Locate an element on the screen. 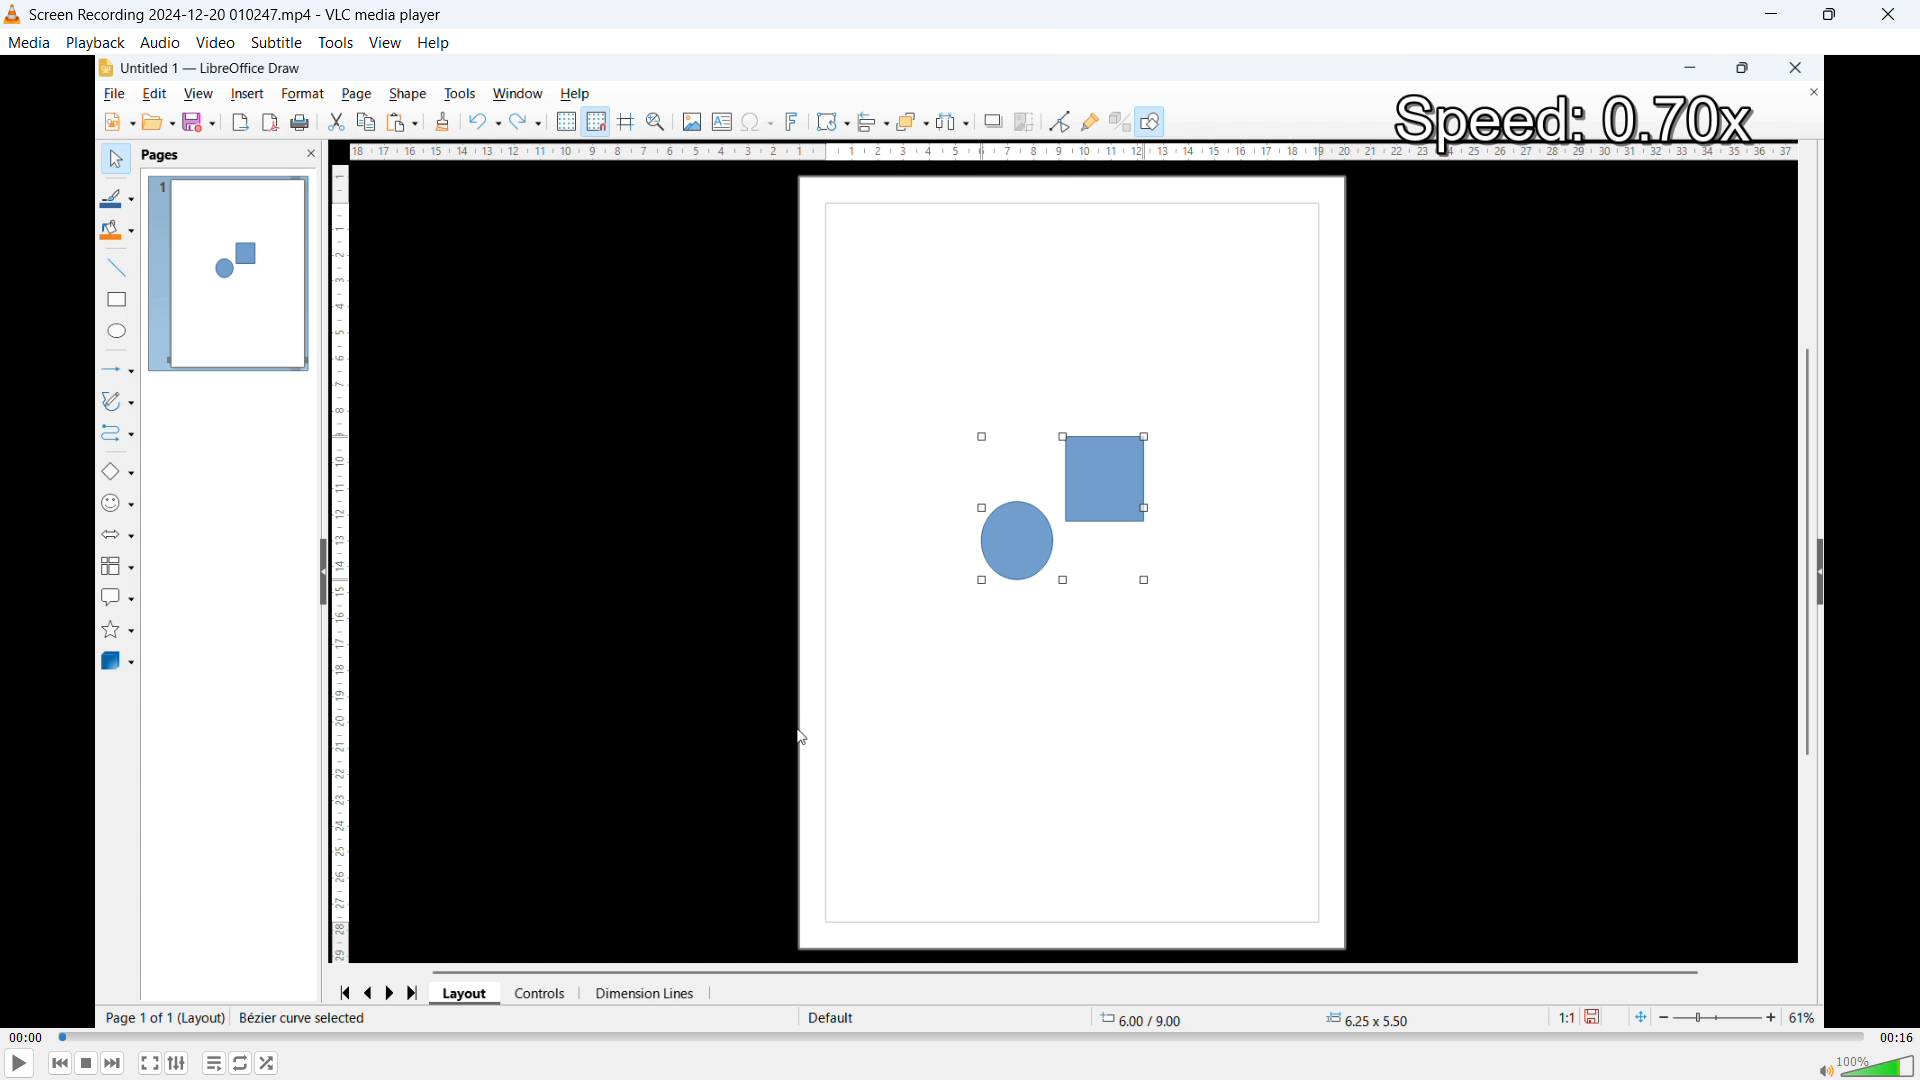 The height and width of the screenshot is (1080, 1920). Maximise  is located at coordinates (1833, 14).